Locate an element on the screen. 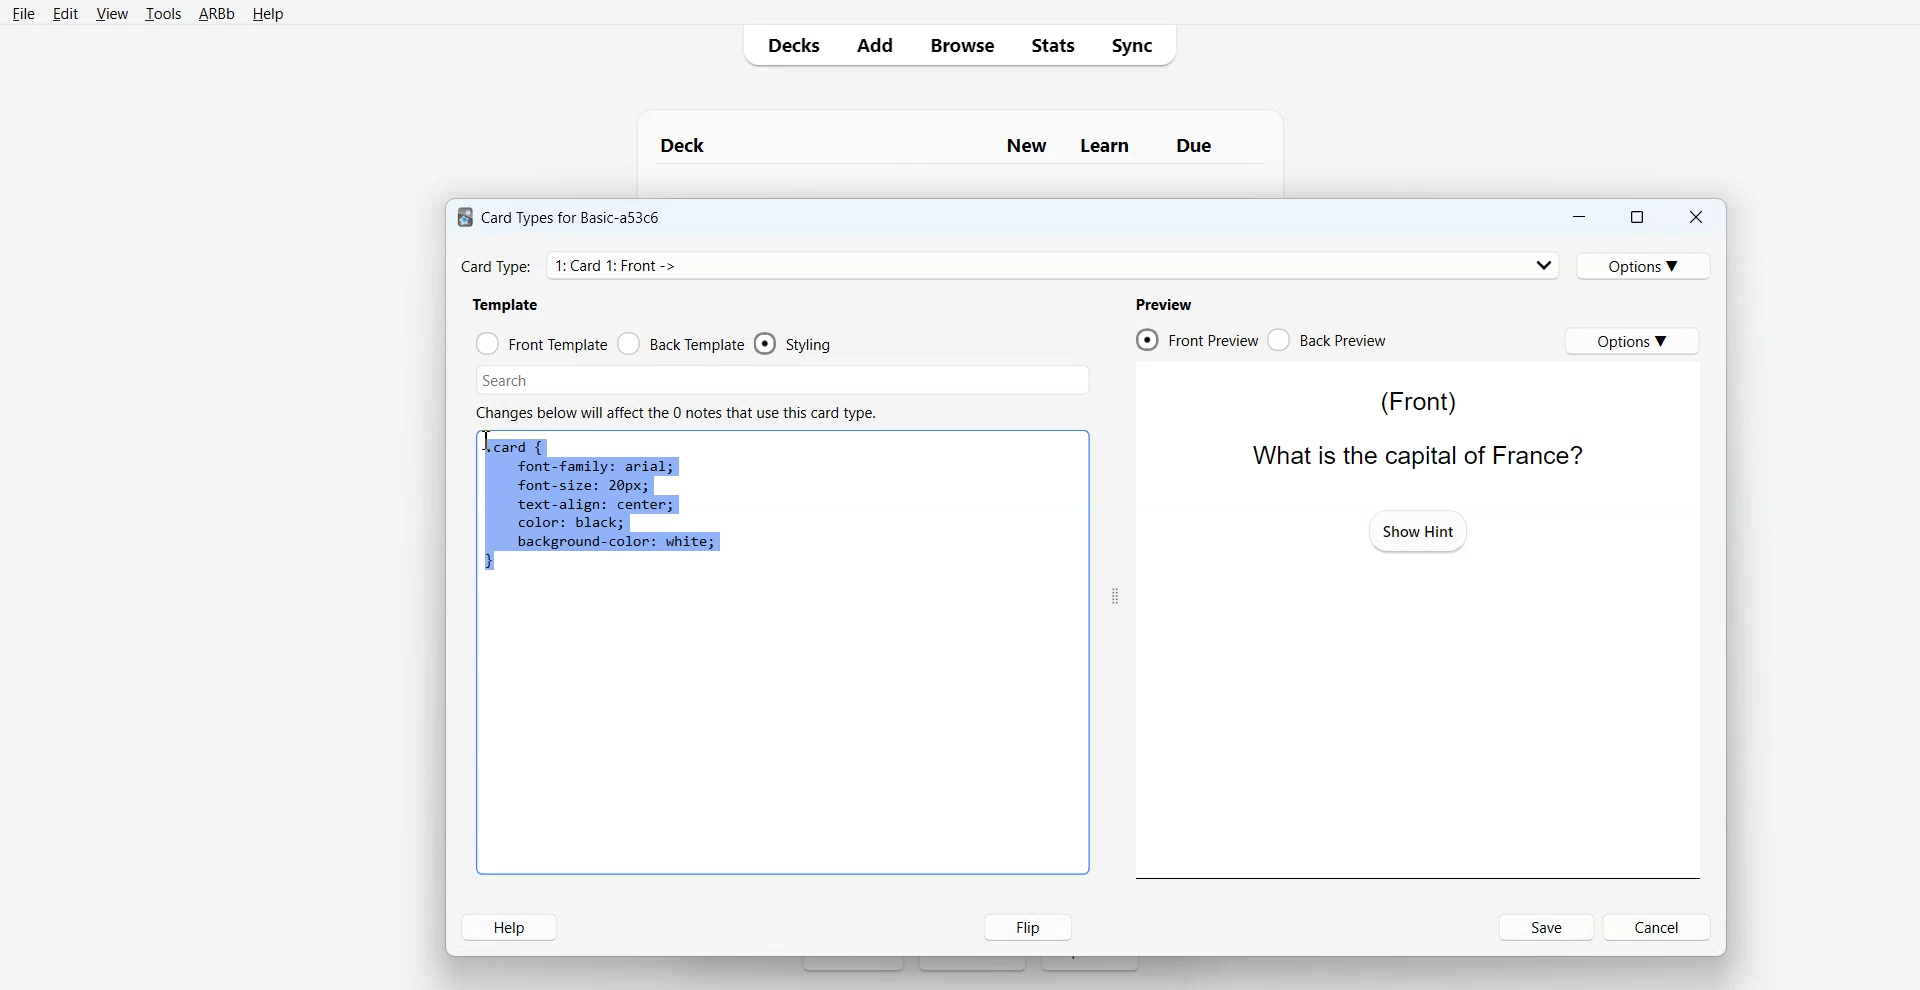  Minimize is located at coordinates (1577, 217).